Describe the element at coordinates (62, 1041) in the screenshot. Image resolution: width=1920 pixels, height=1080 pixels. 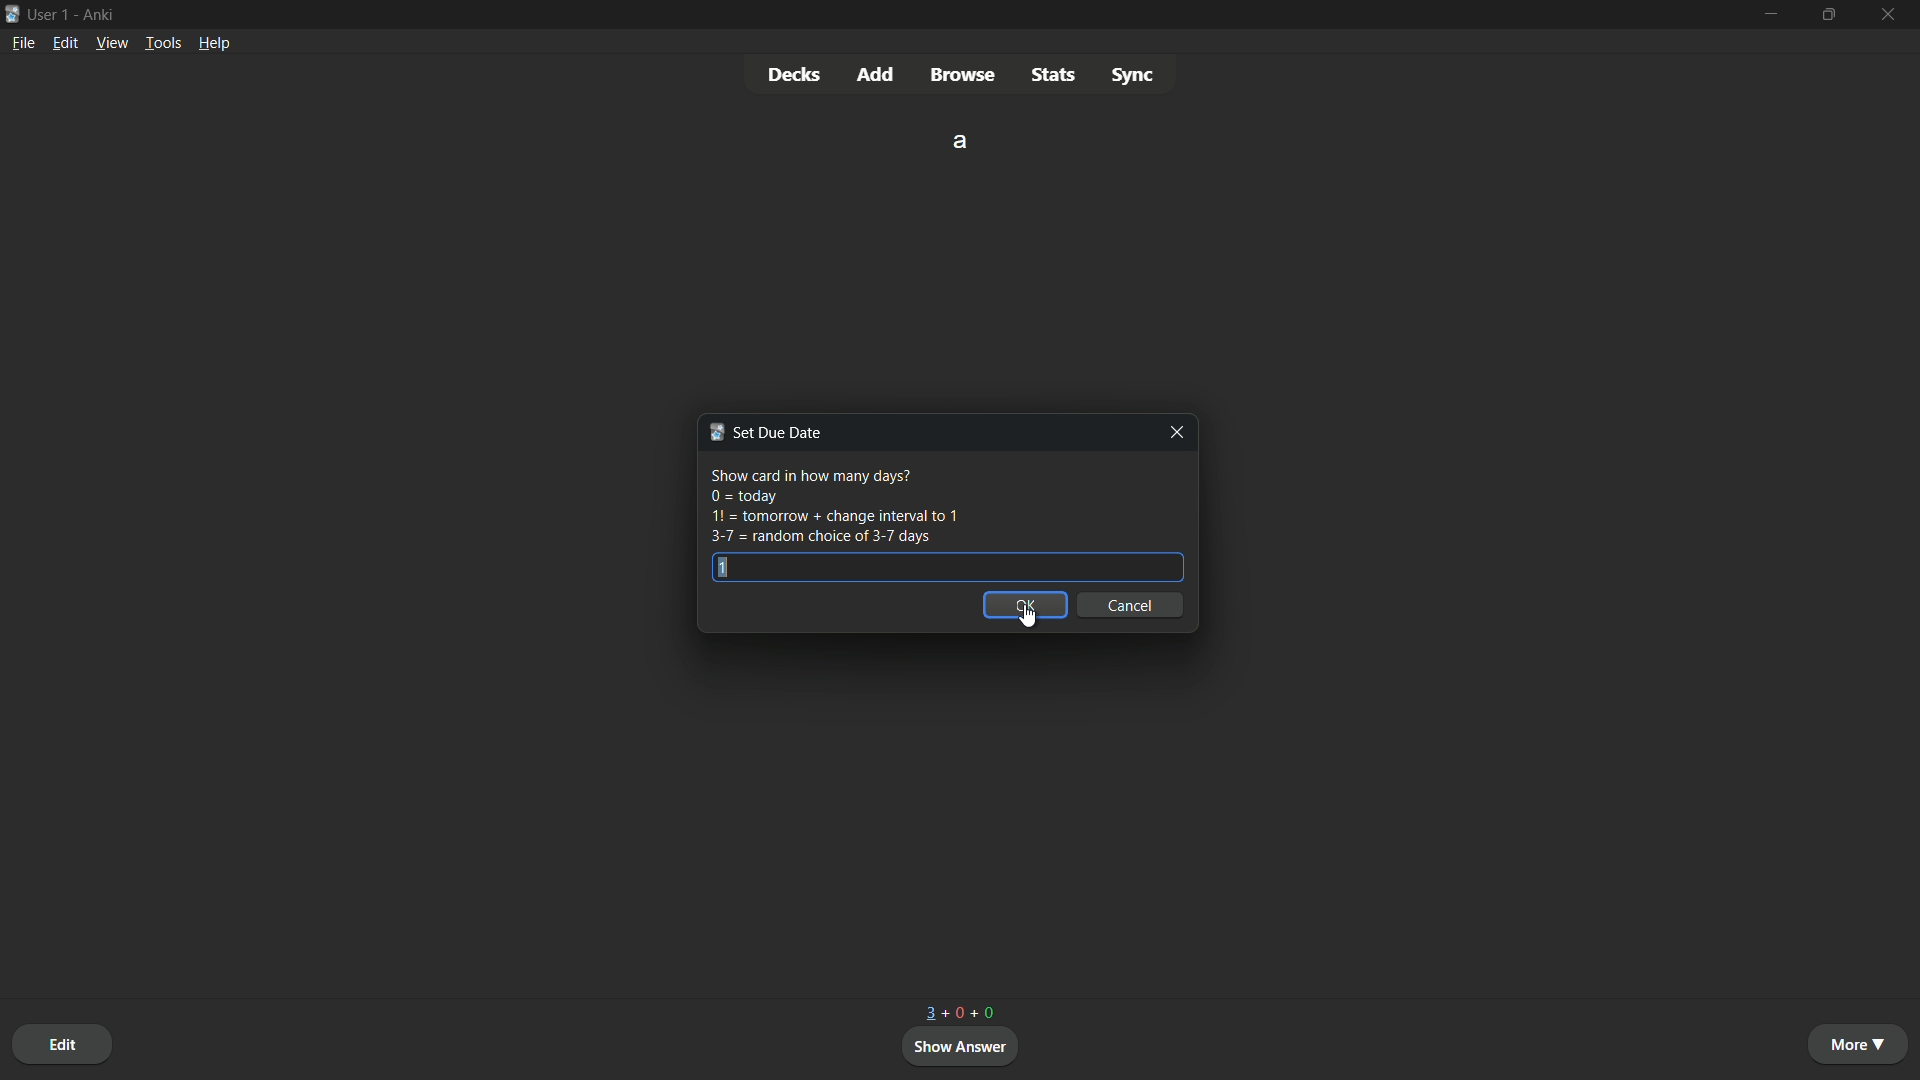
I see `edit` at that location.